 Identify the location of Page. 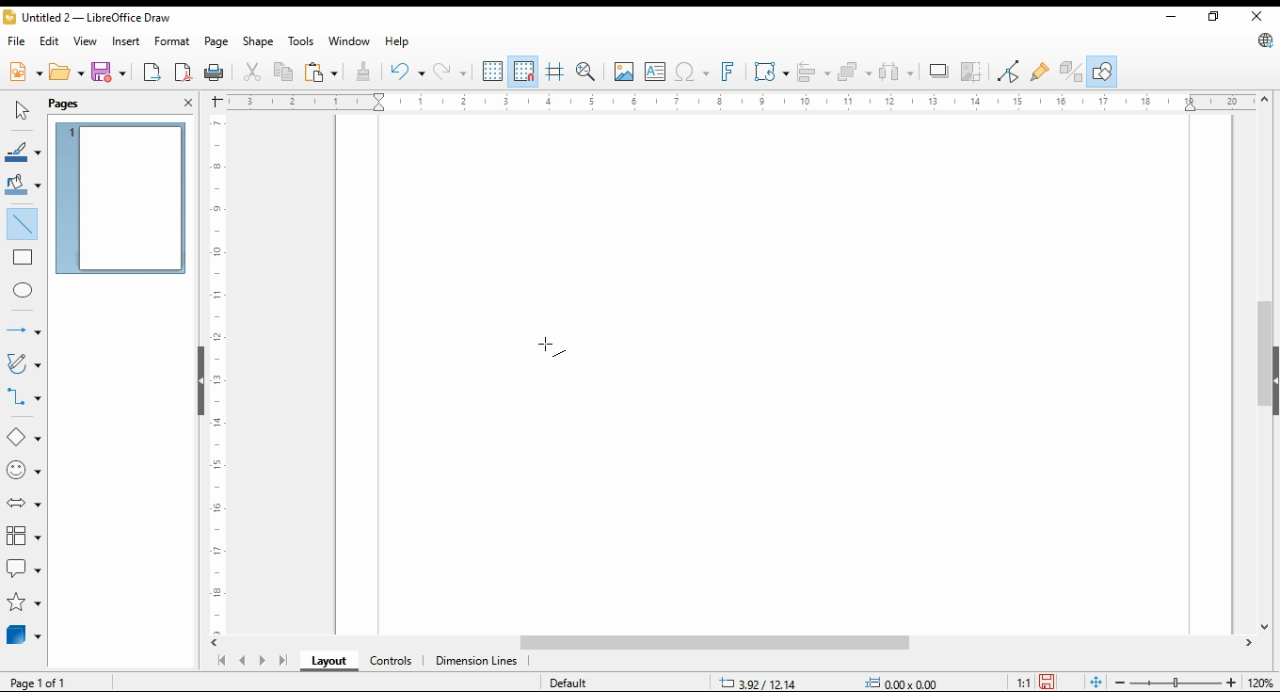
(788, 375).